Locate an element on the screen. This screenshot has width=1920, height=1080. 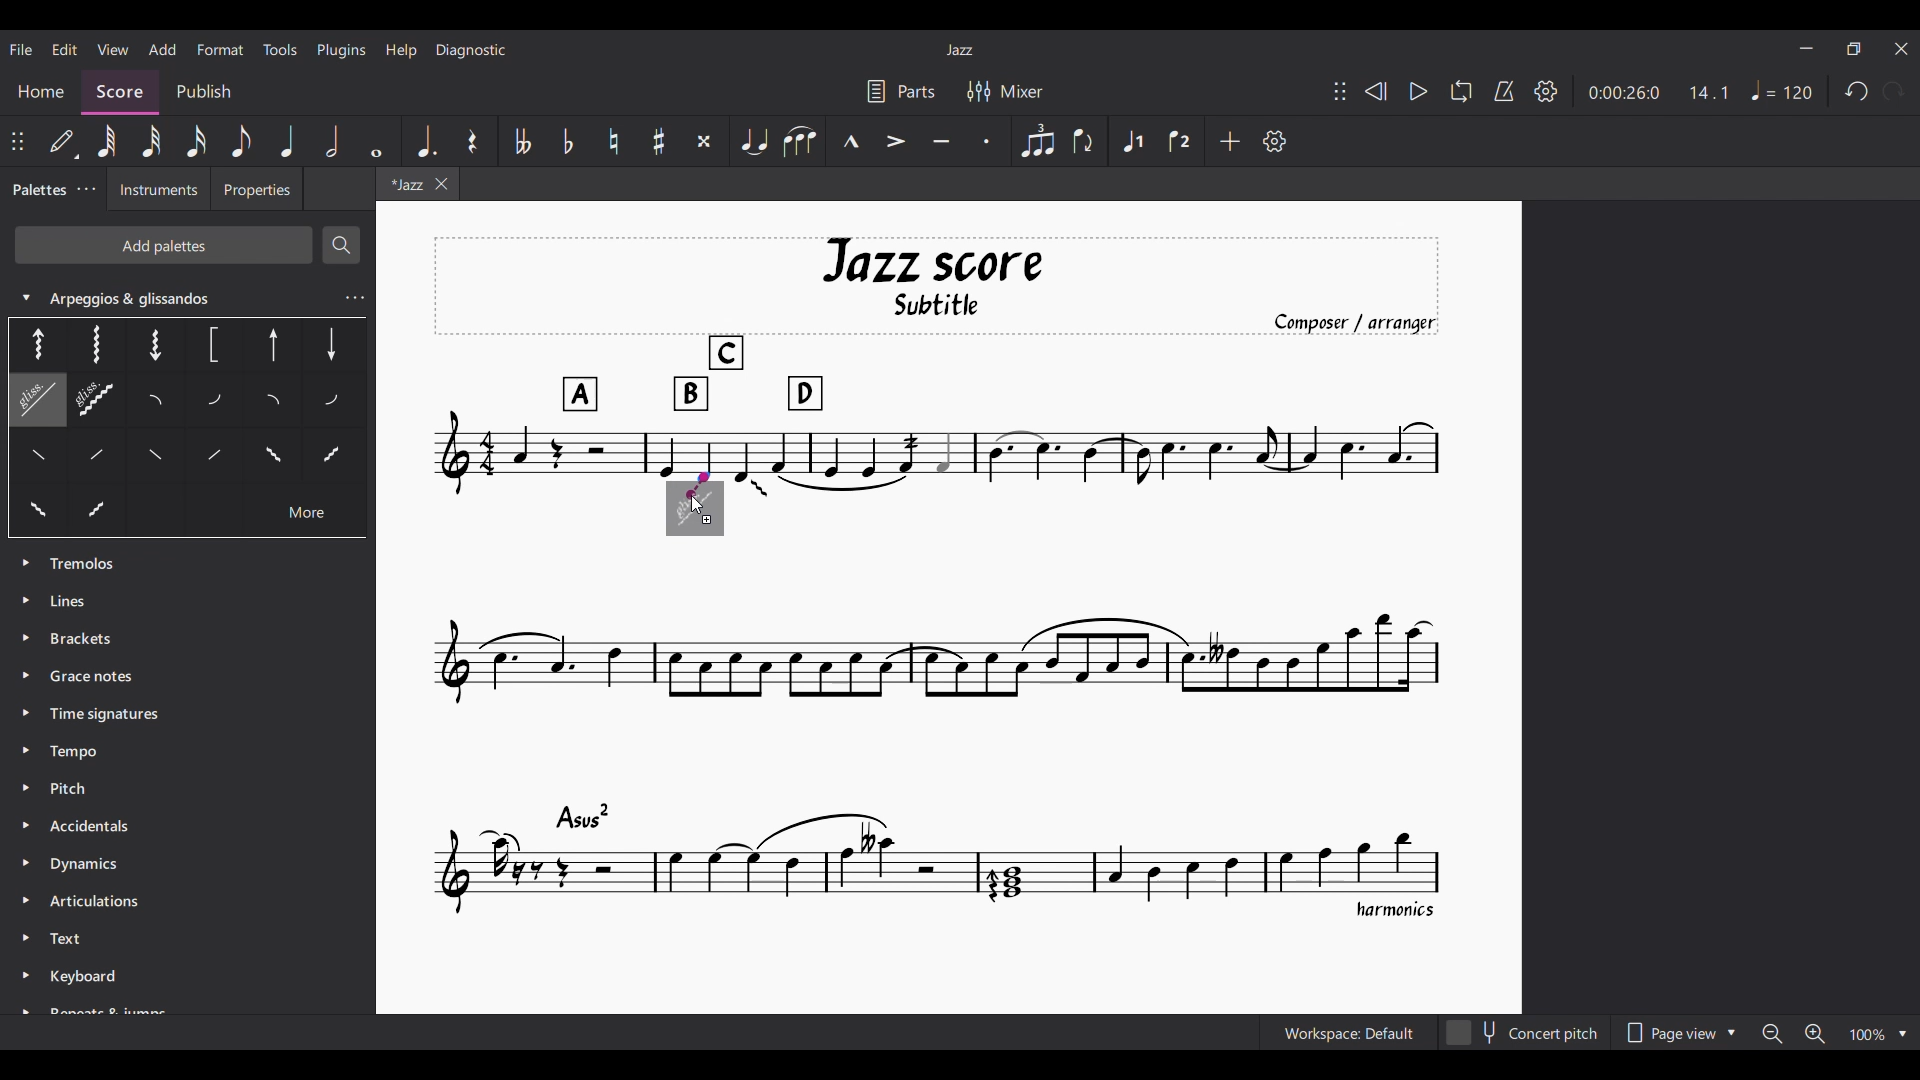
Palate 18 is located at coordinates (37, 512).